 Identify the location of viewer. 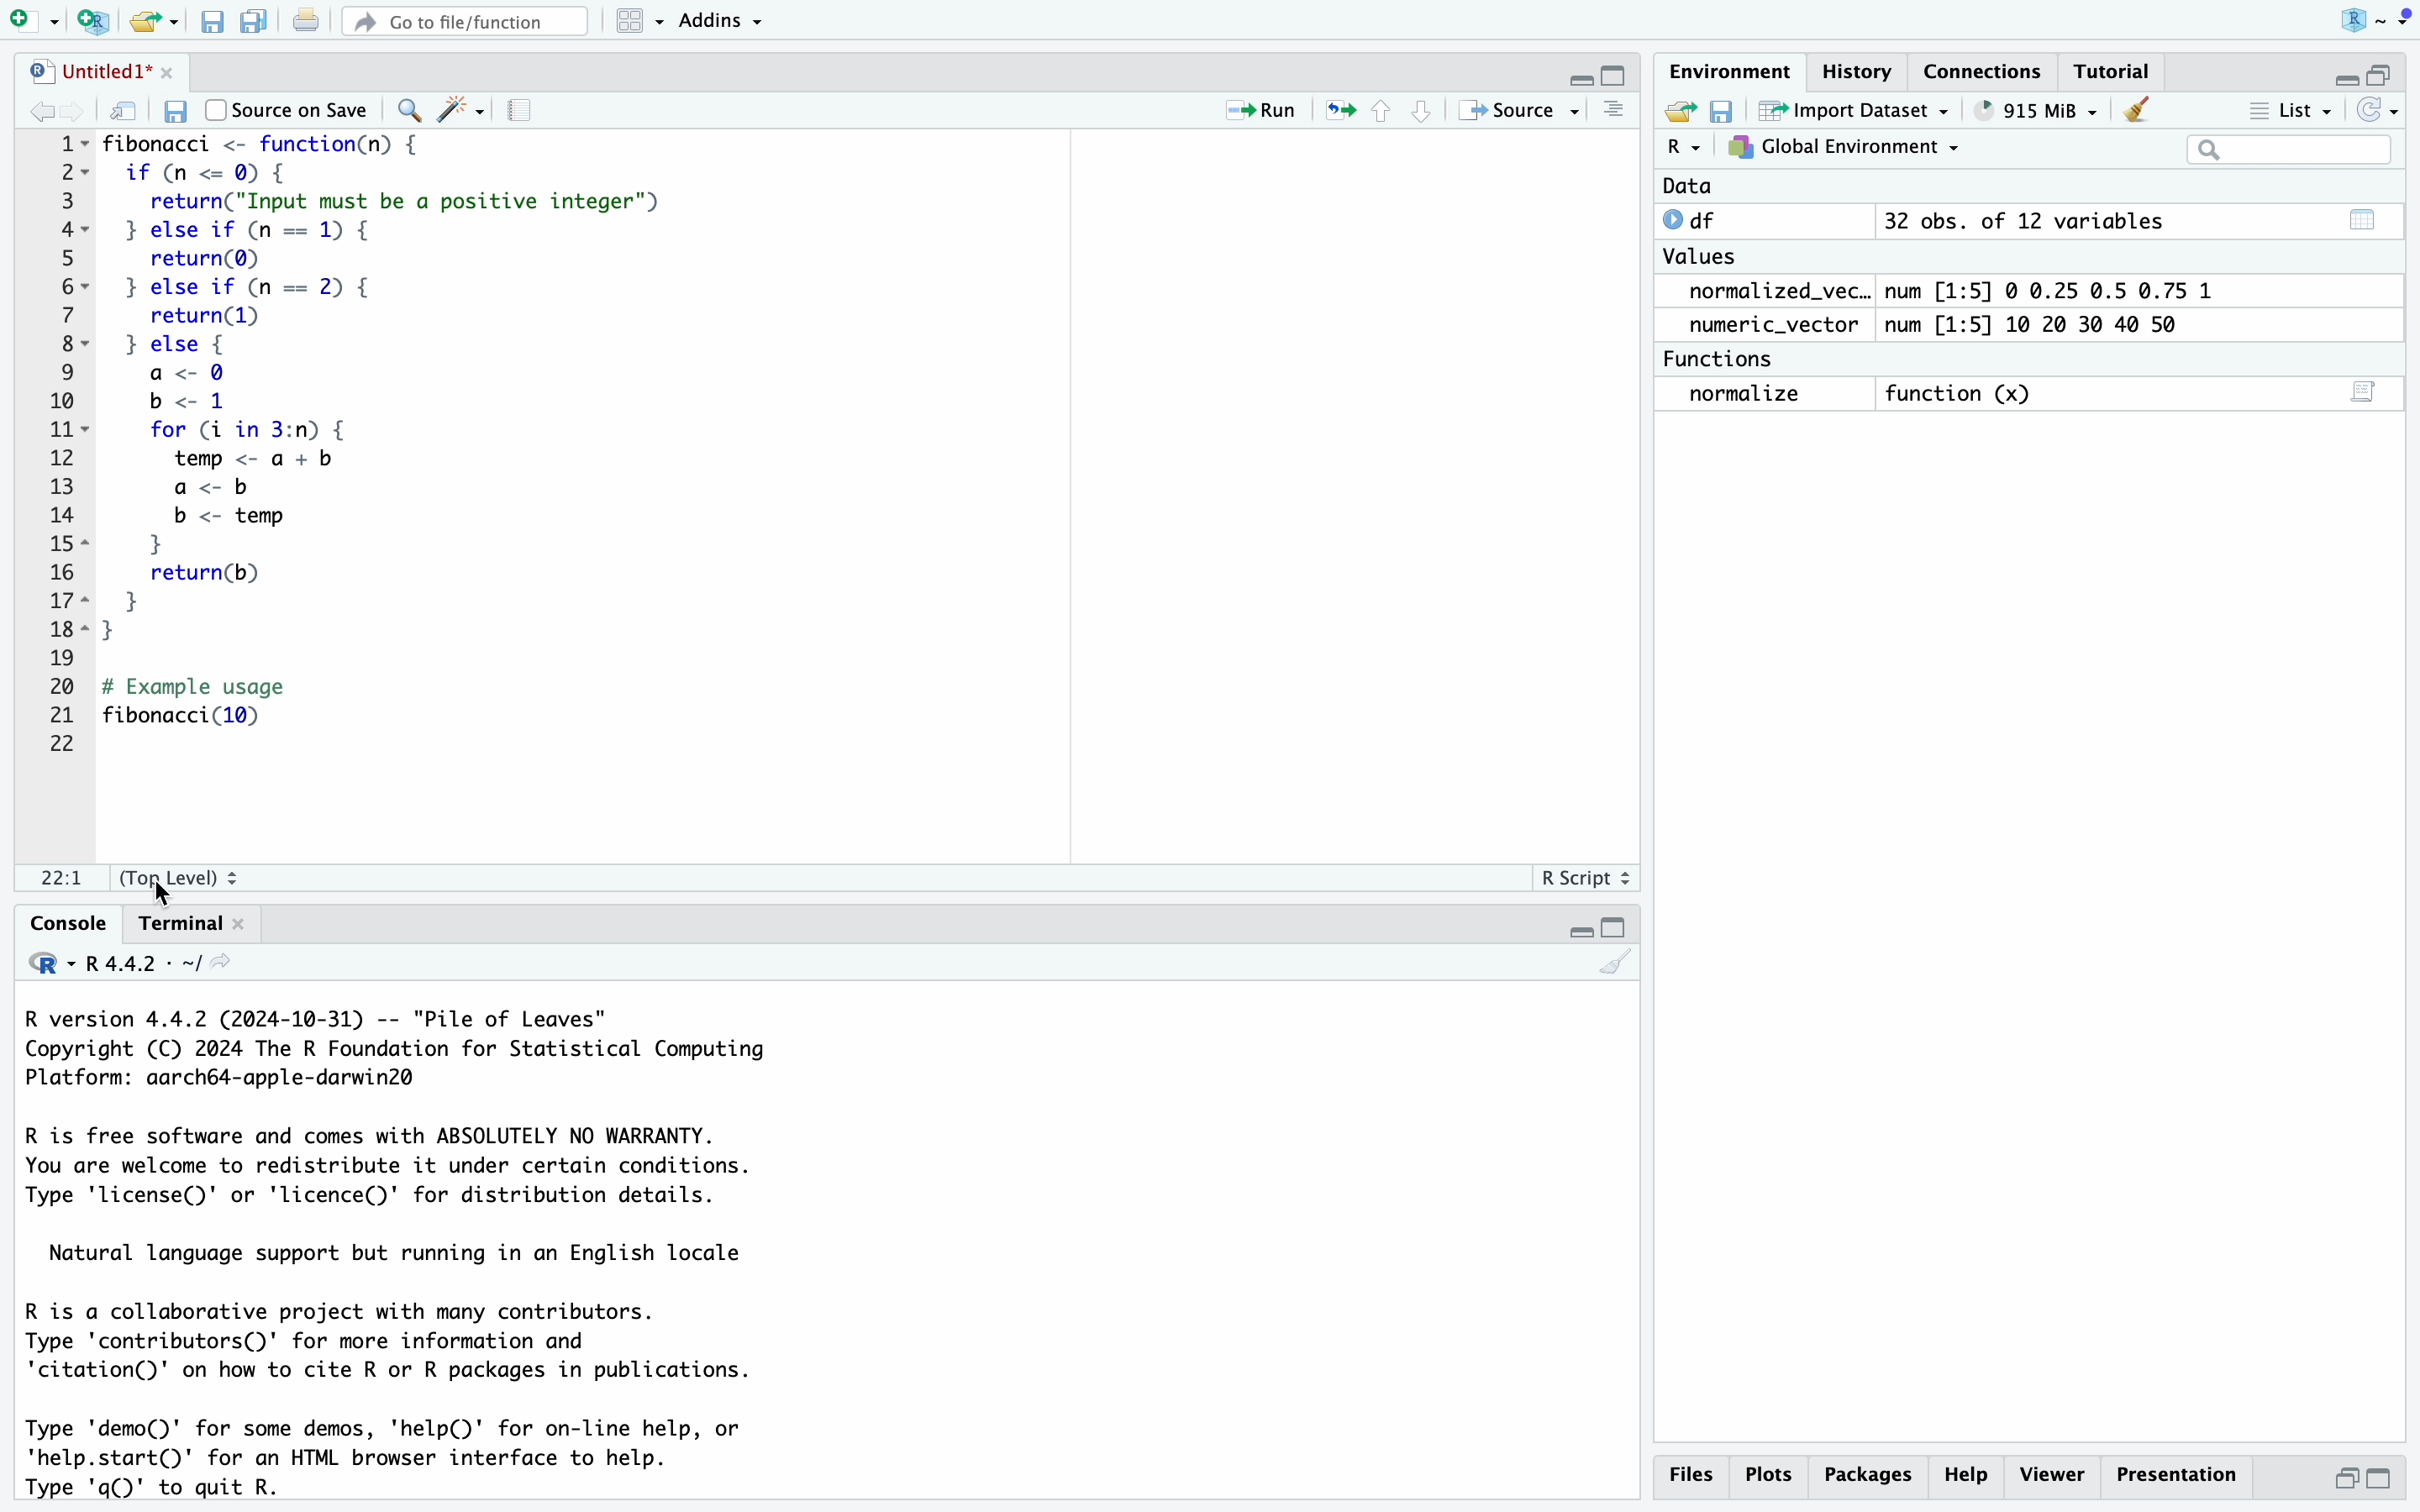
(2053, 1474).